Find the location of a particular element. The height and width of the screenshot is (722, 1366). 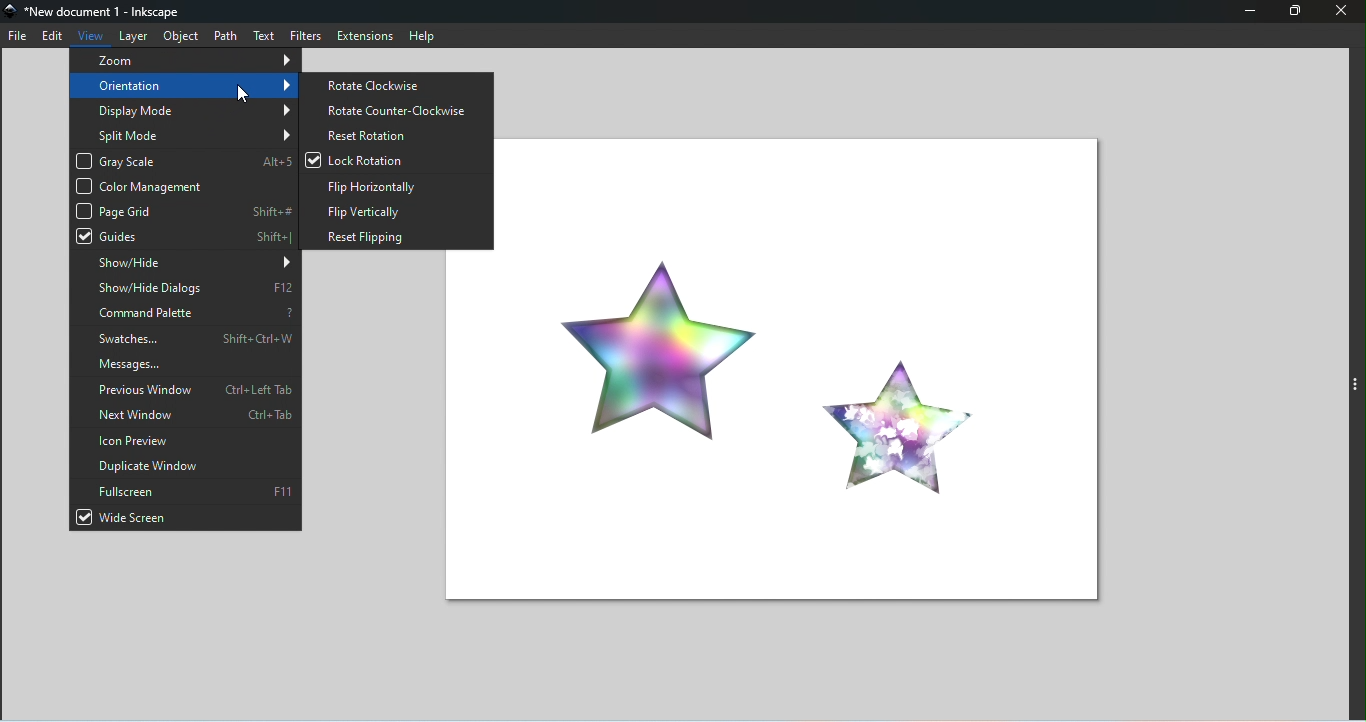

Split mode is located at coordinates (184, 133).